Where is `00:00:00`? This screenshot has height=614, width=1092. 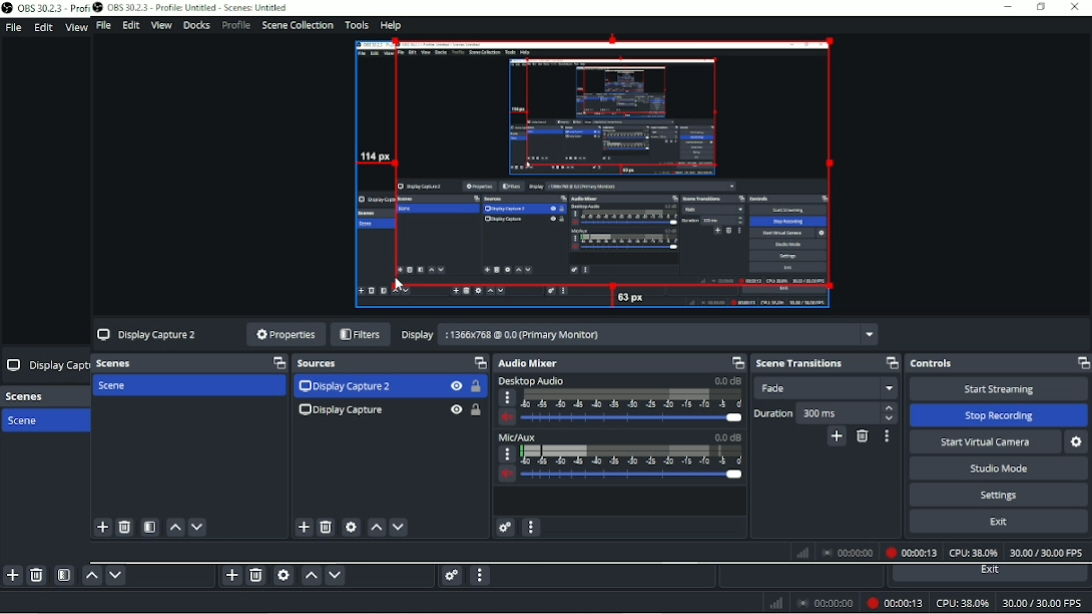
00:00:00 is located at coordinates (825, 603).